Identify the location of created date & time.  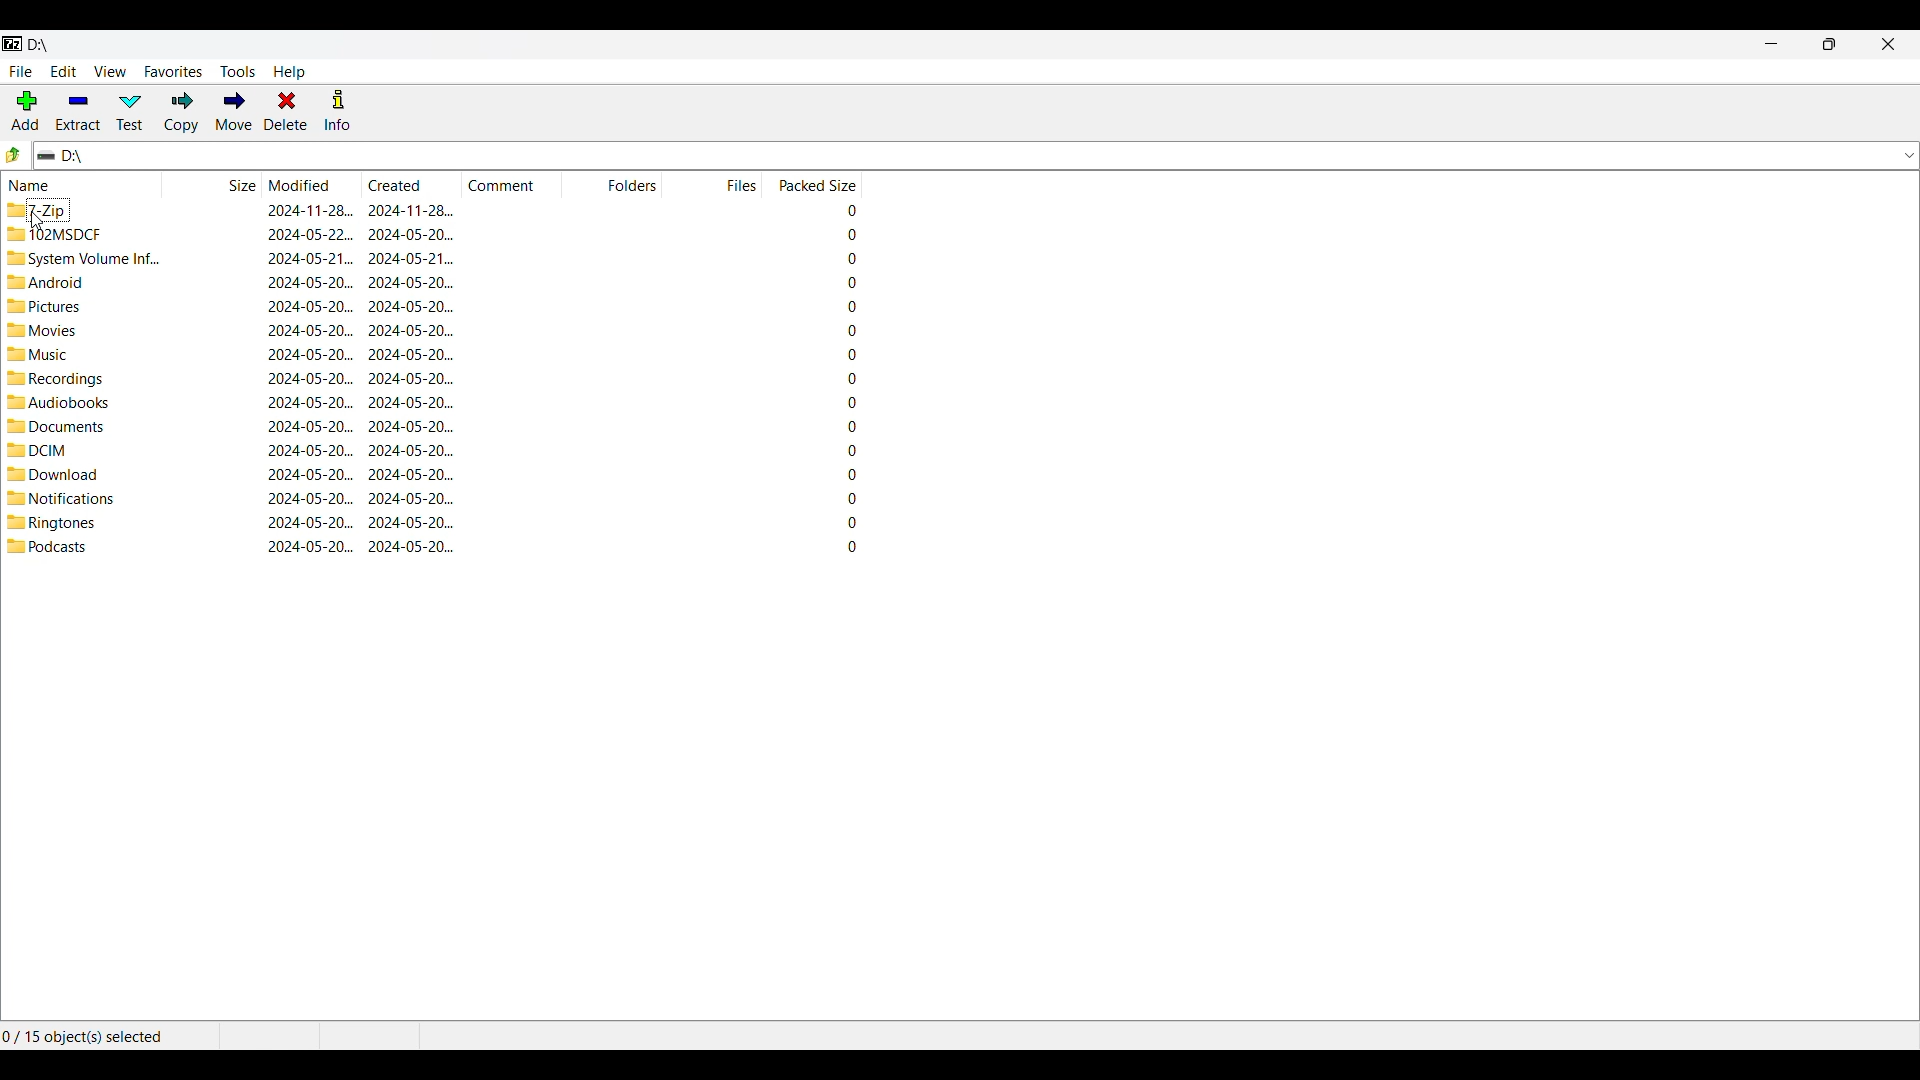
(410, 402).